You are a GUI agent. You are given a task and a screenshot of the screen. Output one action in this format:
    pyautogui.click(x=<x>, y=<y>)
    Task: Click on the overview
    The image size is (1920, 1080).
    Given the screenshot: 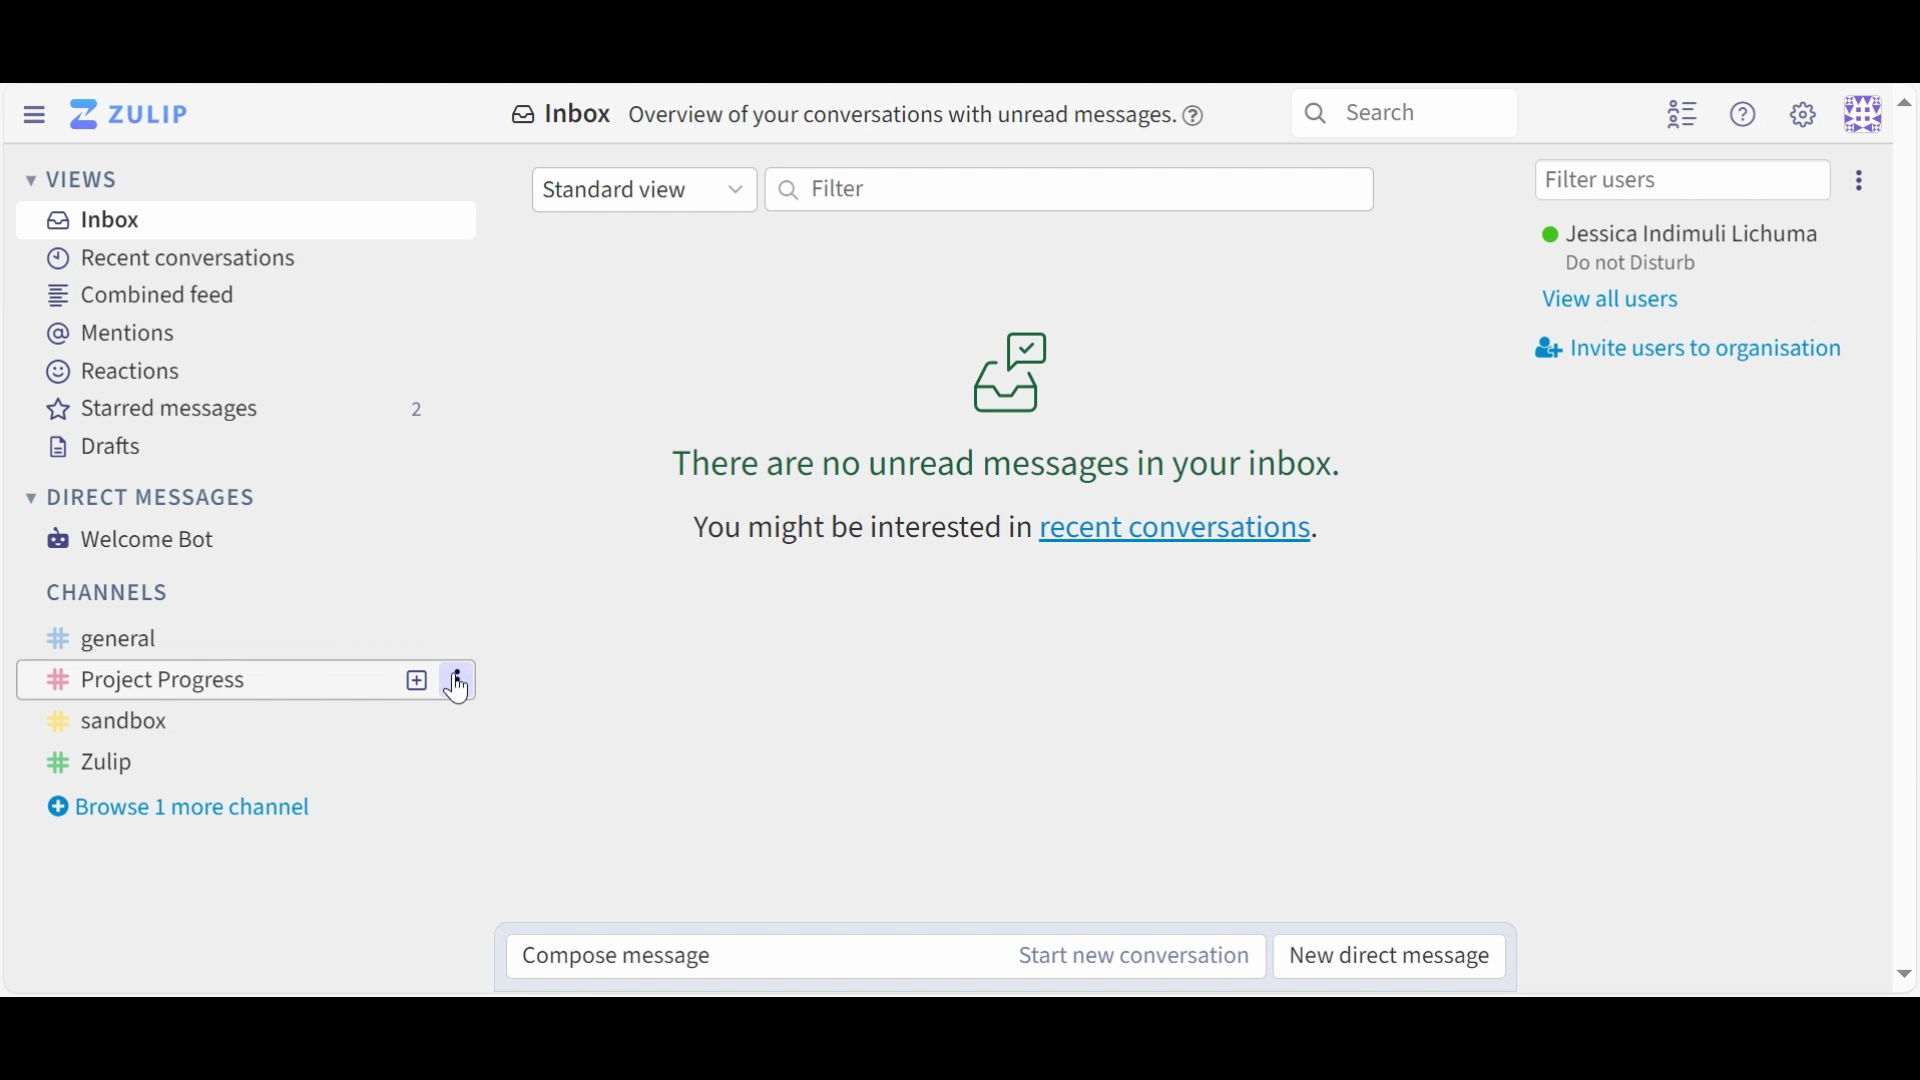 What is the action you would take?
    pyautogui.click(x=941, y=116)
    